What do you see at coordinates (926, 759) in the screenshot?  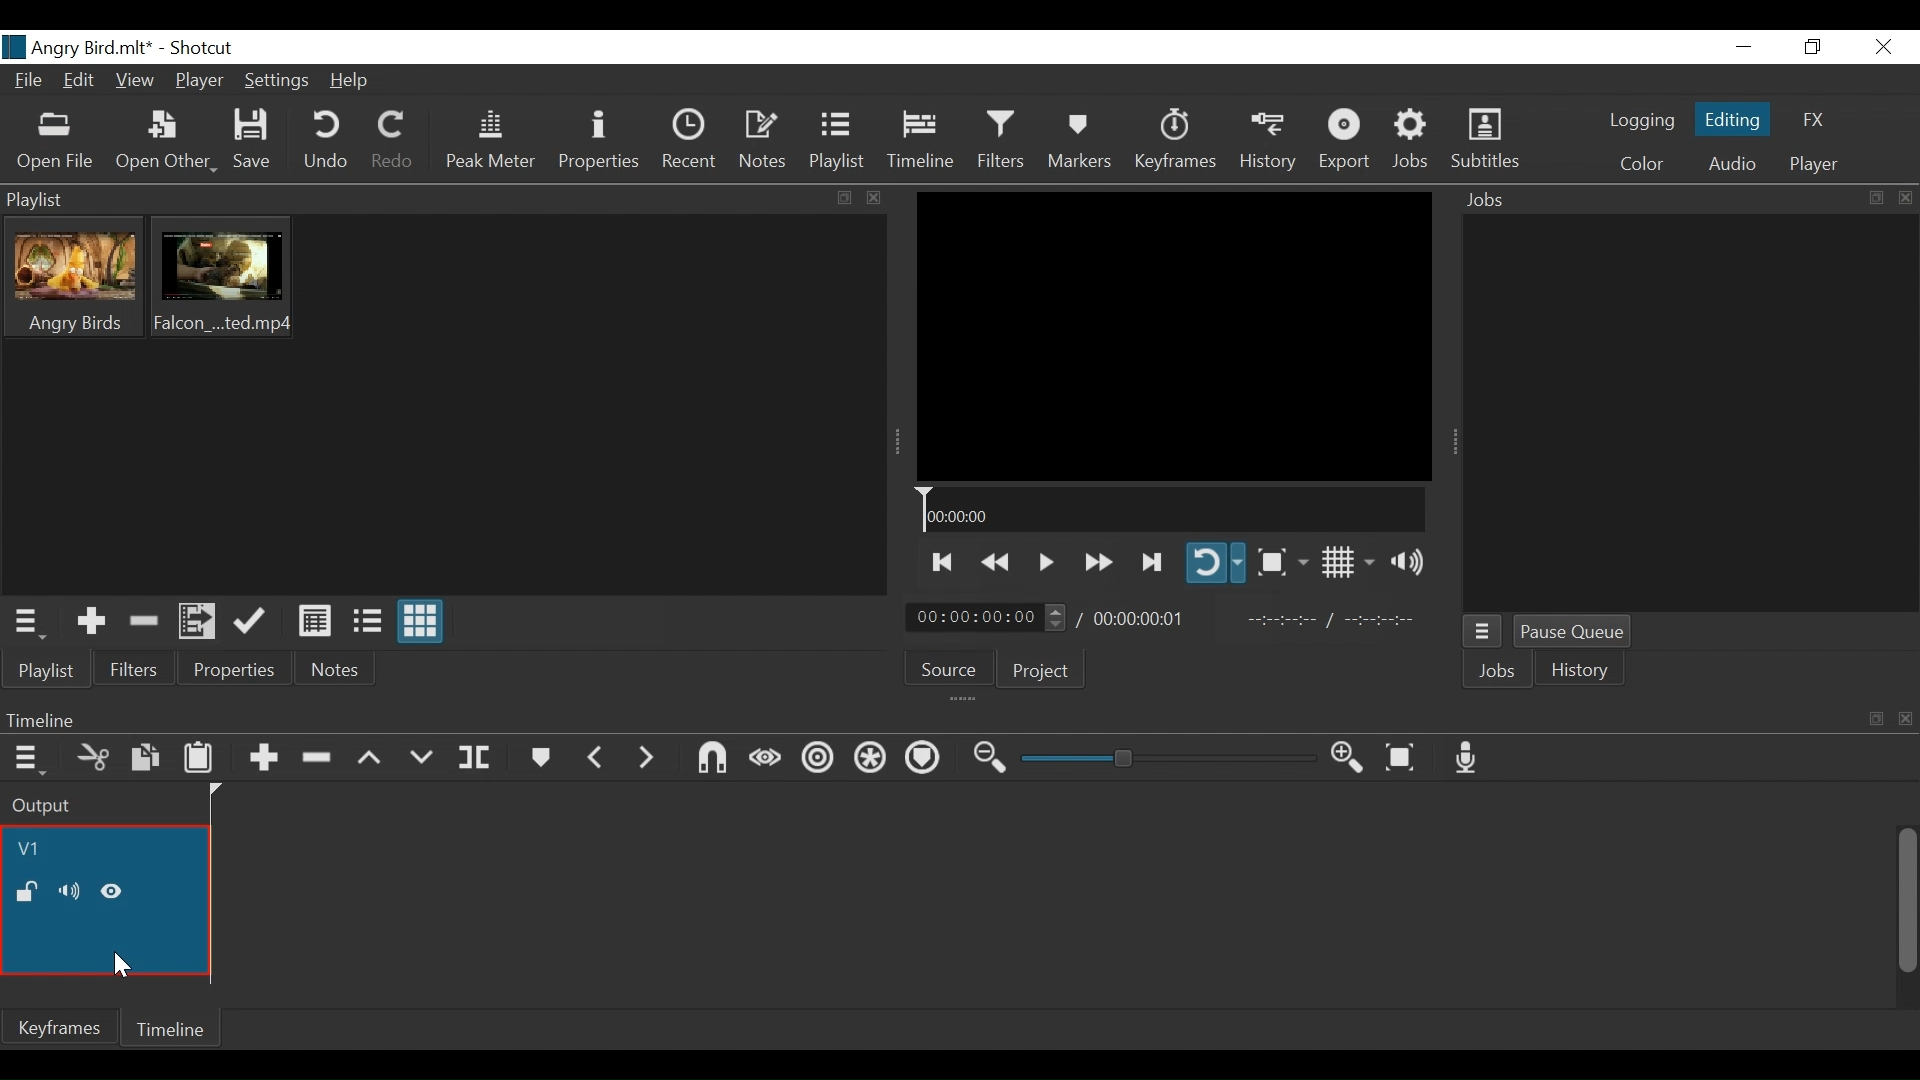 I see `Ripple markers` at bounding box center [926, 759].